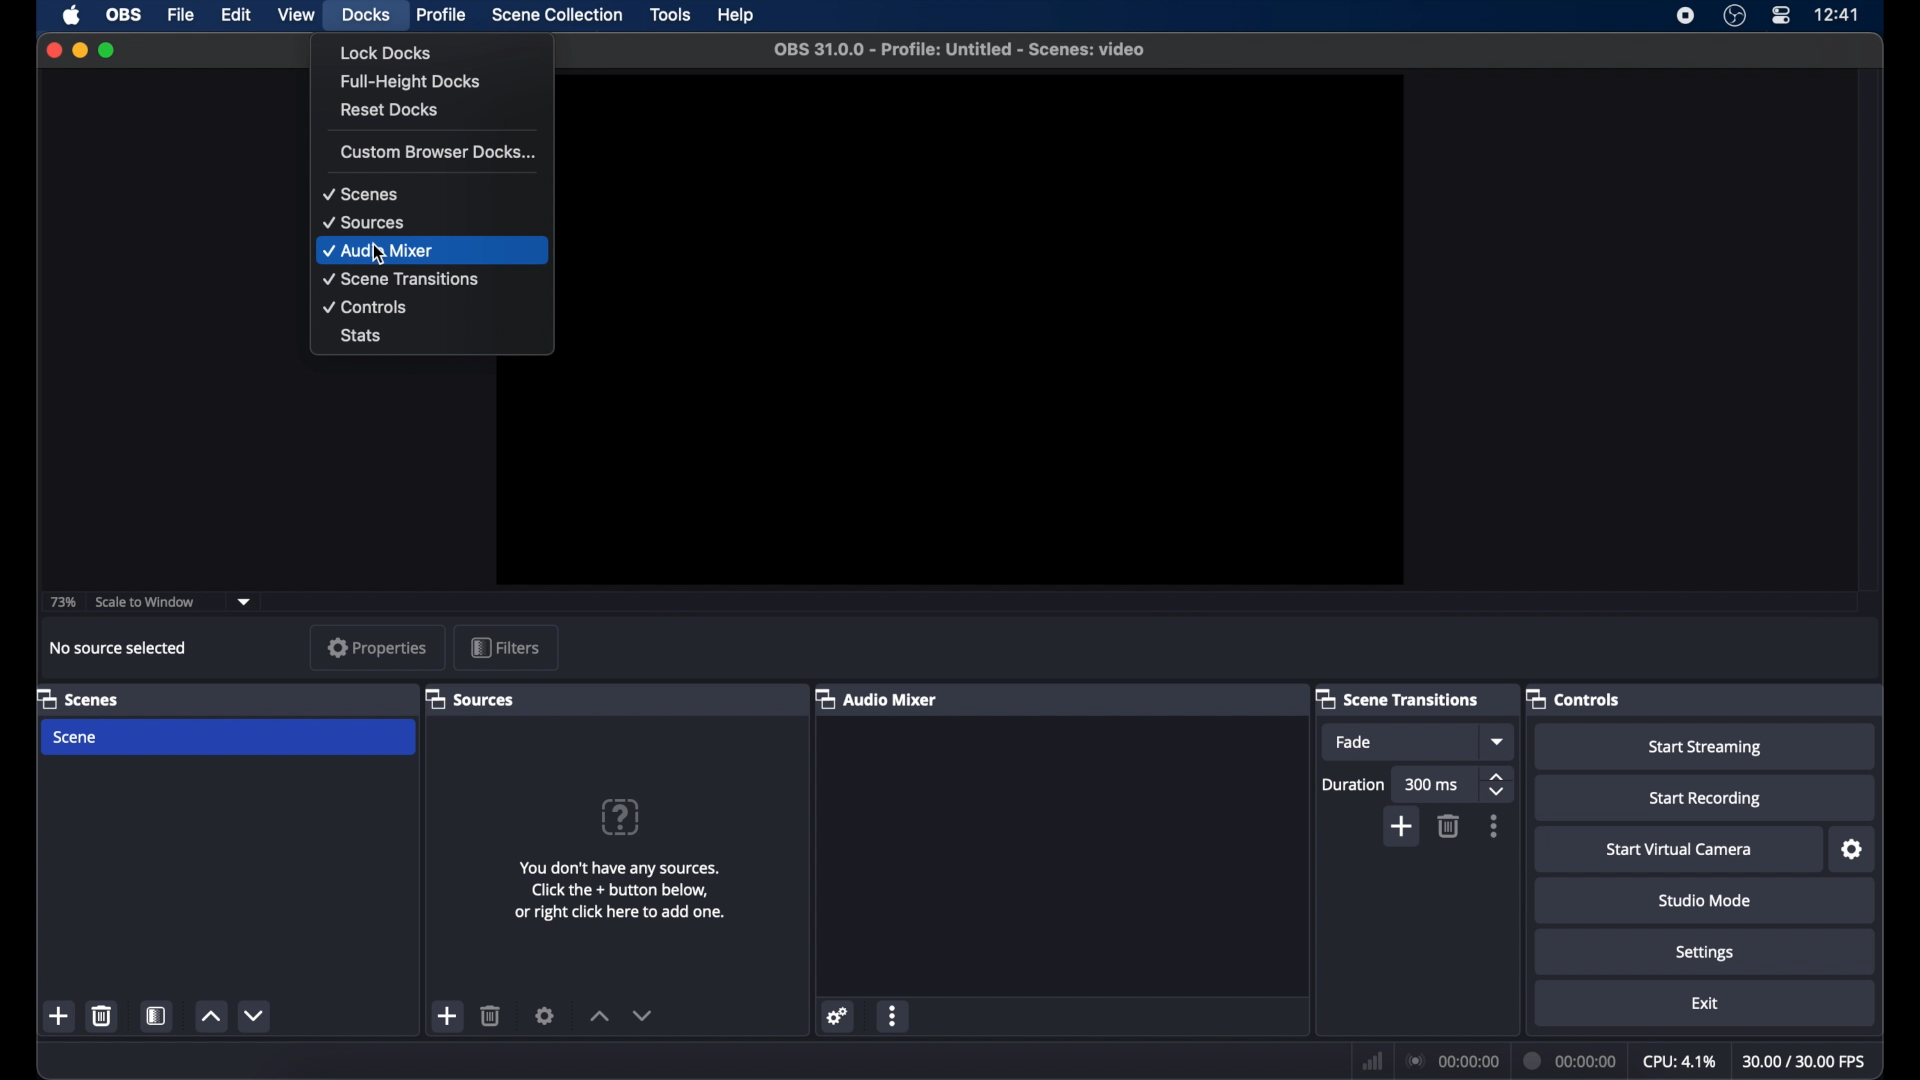  What do you see at coordinates (1567, 1060) in the screenshot?
I see `00:00:00` at bounding box center [1567, 1060].